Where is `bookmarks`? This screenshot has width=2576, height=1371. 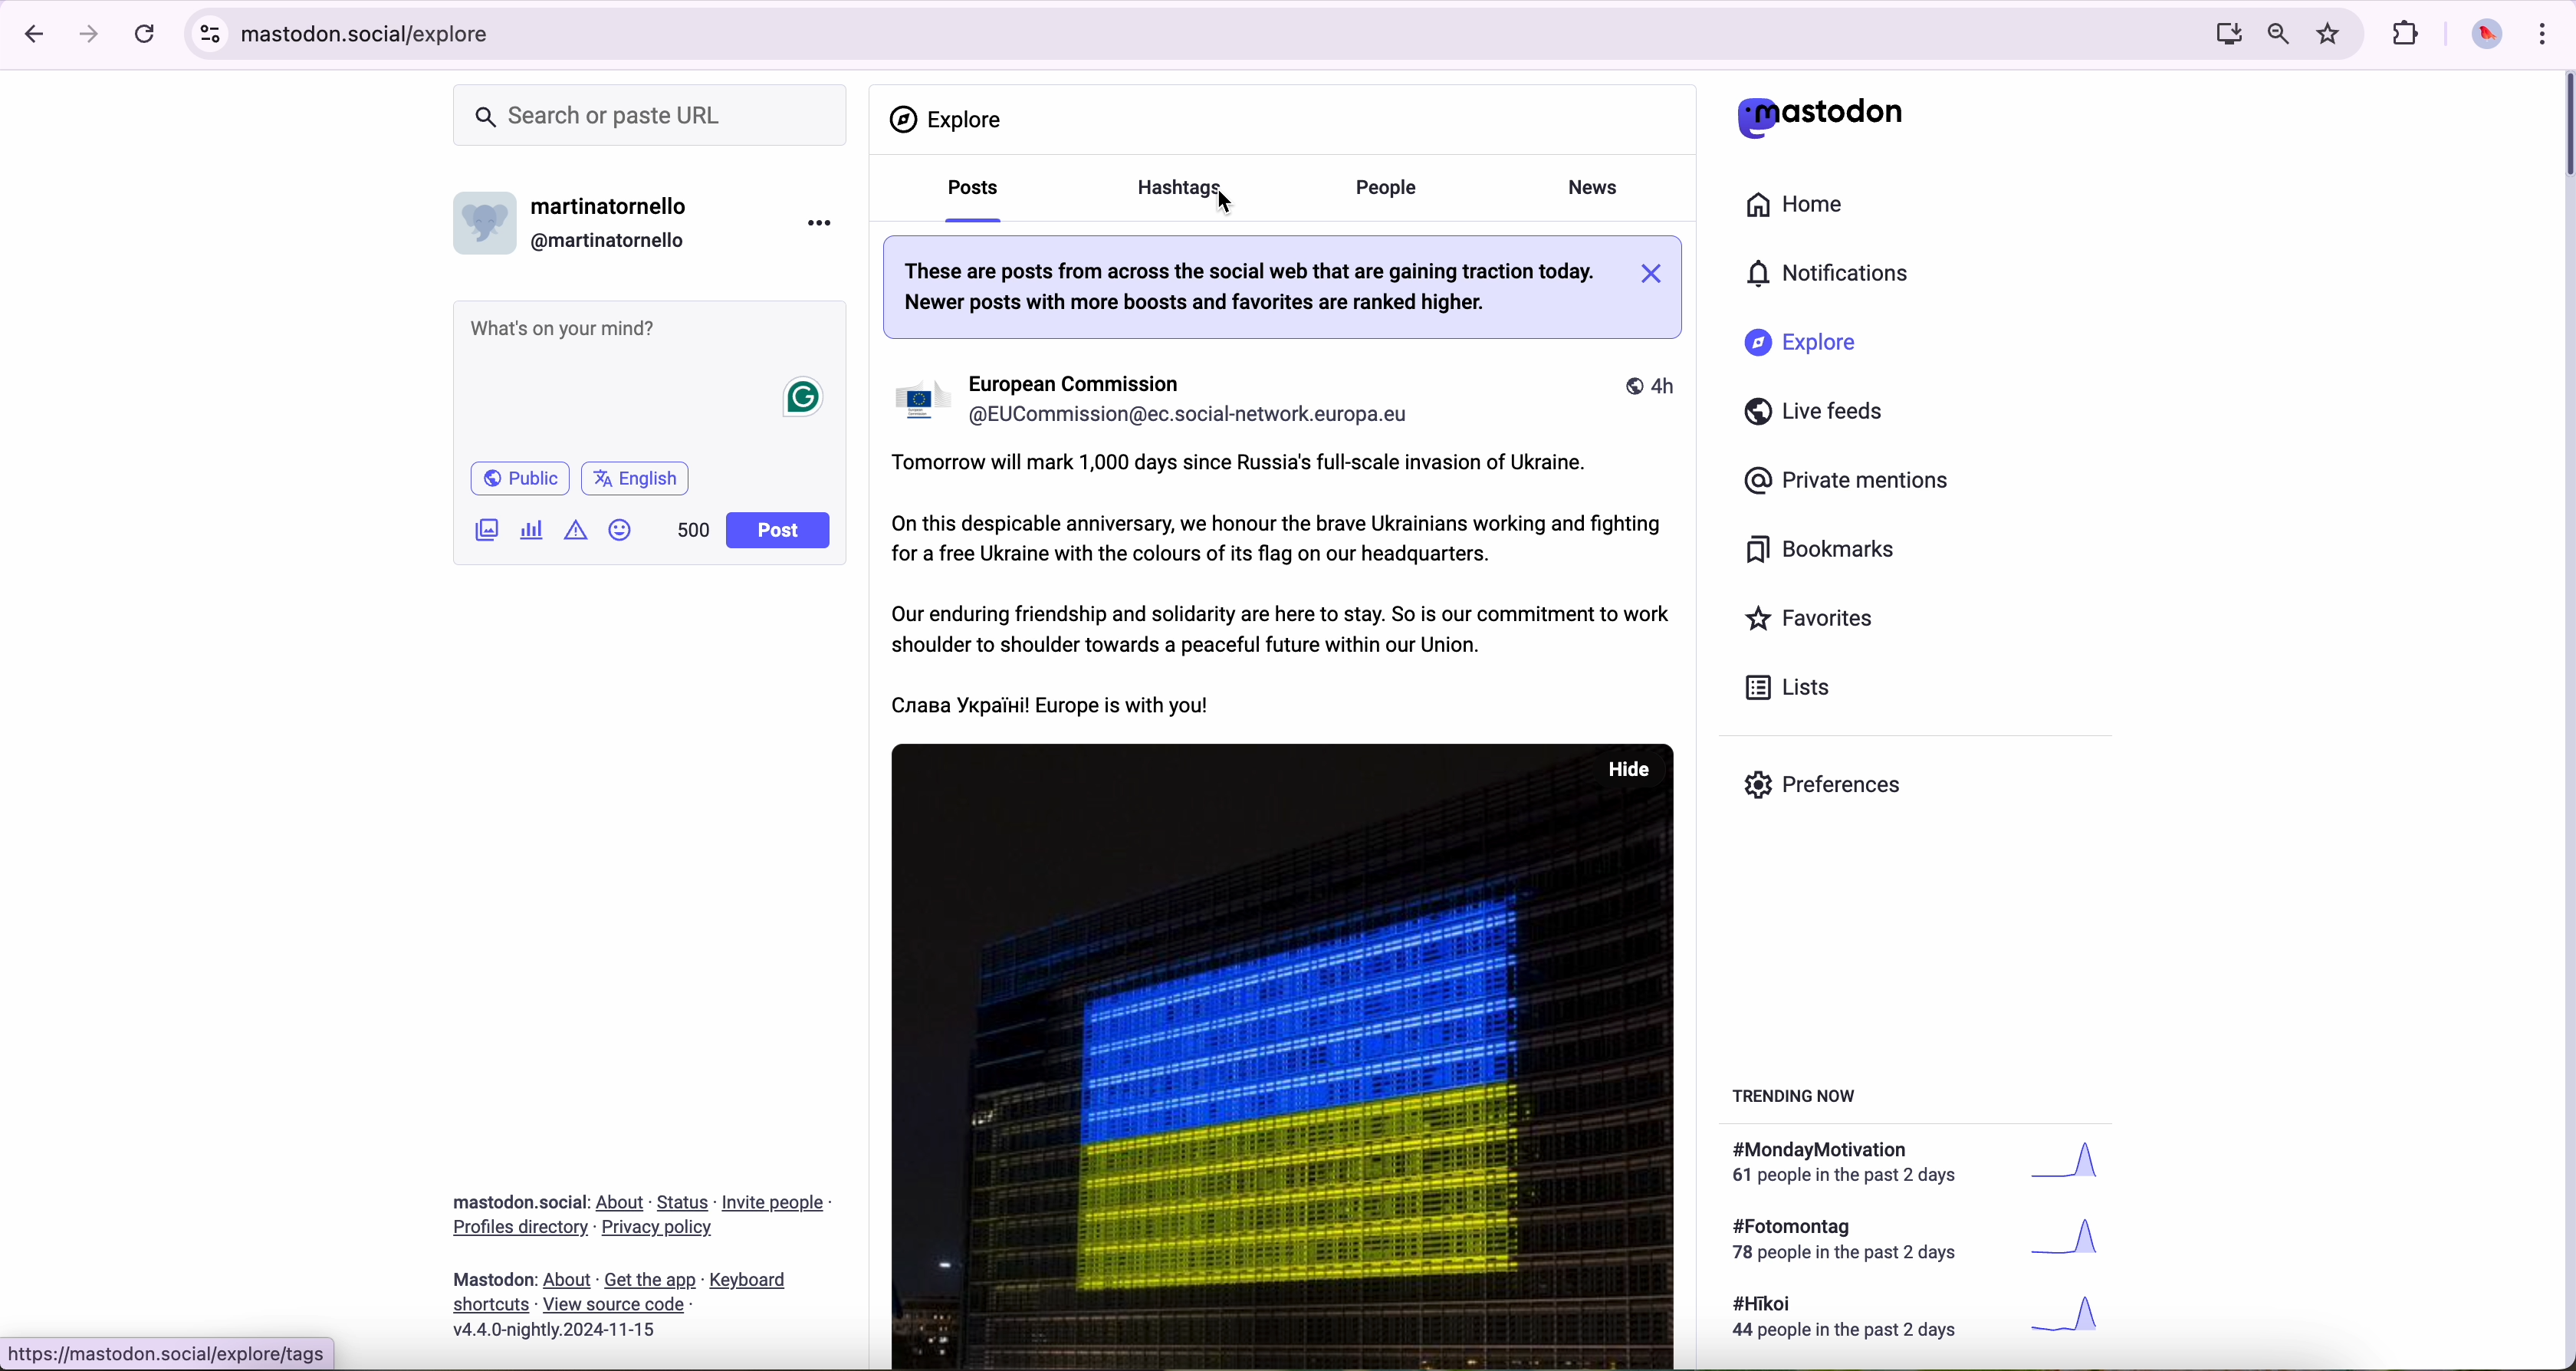
bookmarks is located at coordinates (1822, 550).